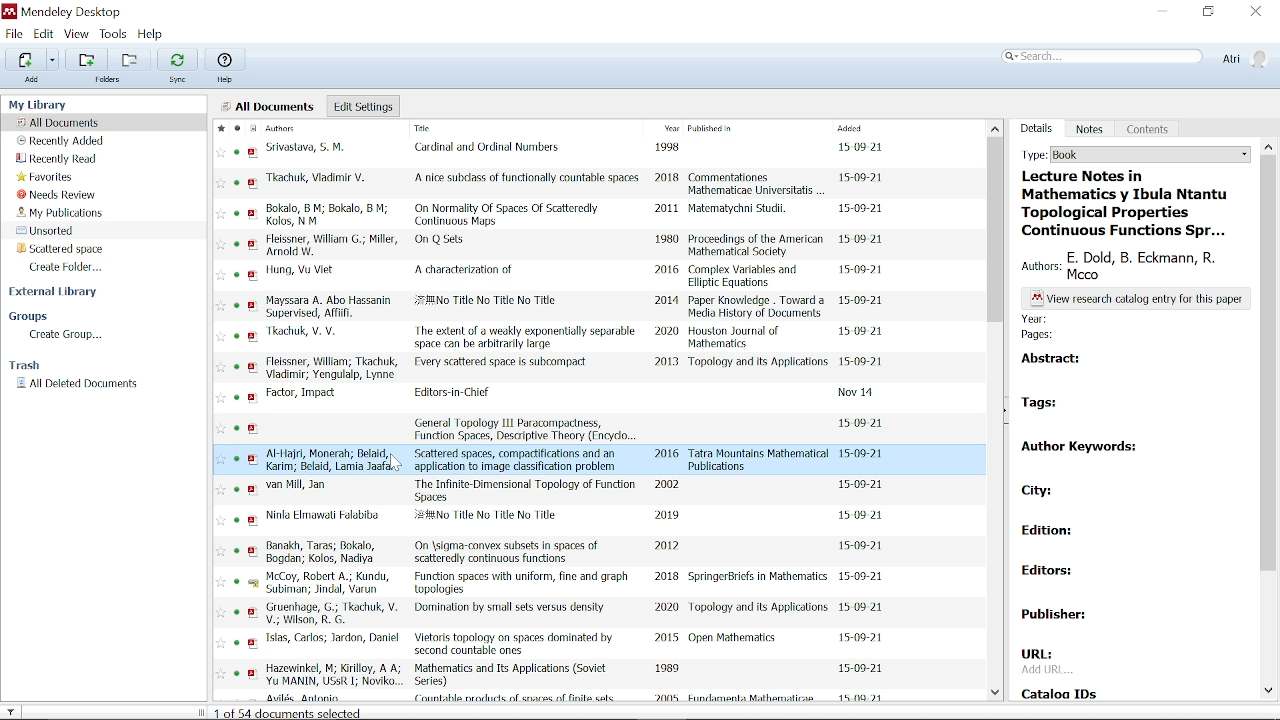 The width and height of the screenshot is (1280, 720). I want to click on documents selected, so click(292, 712).